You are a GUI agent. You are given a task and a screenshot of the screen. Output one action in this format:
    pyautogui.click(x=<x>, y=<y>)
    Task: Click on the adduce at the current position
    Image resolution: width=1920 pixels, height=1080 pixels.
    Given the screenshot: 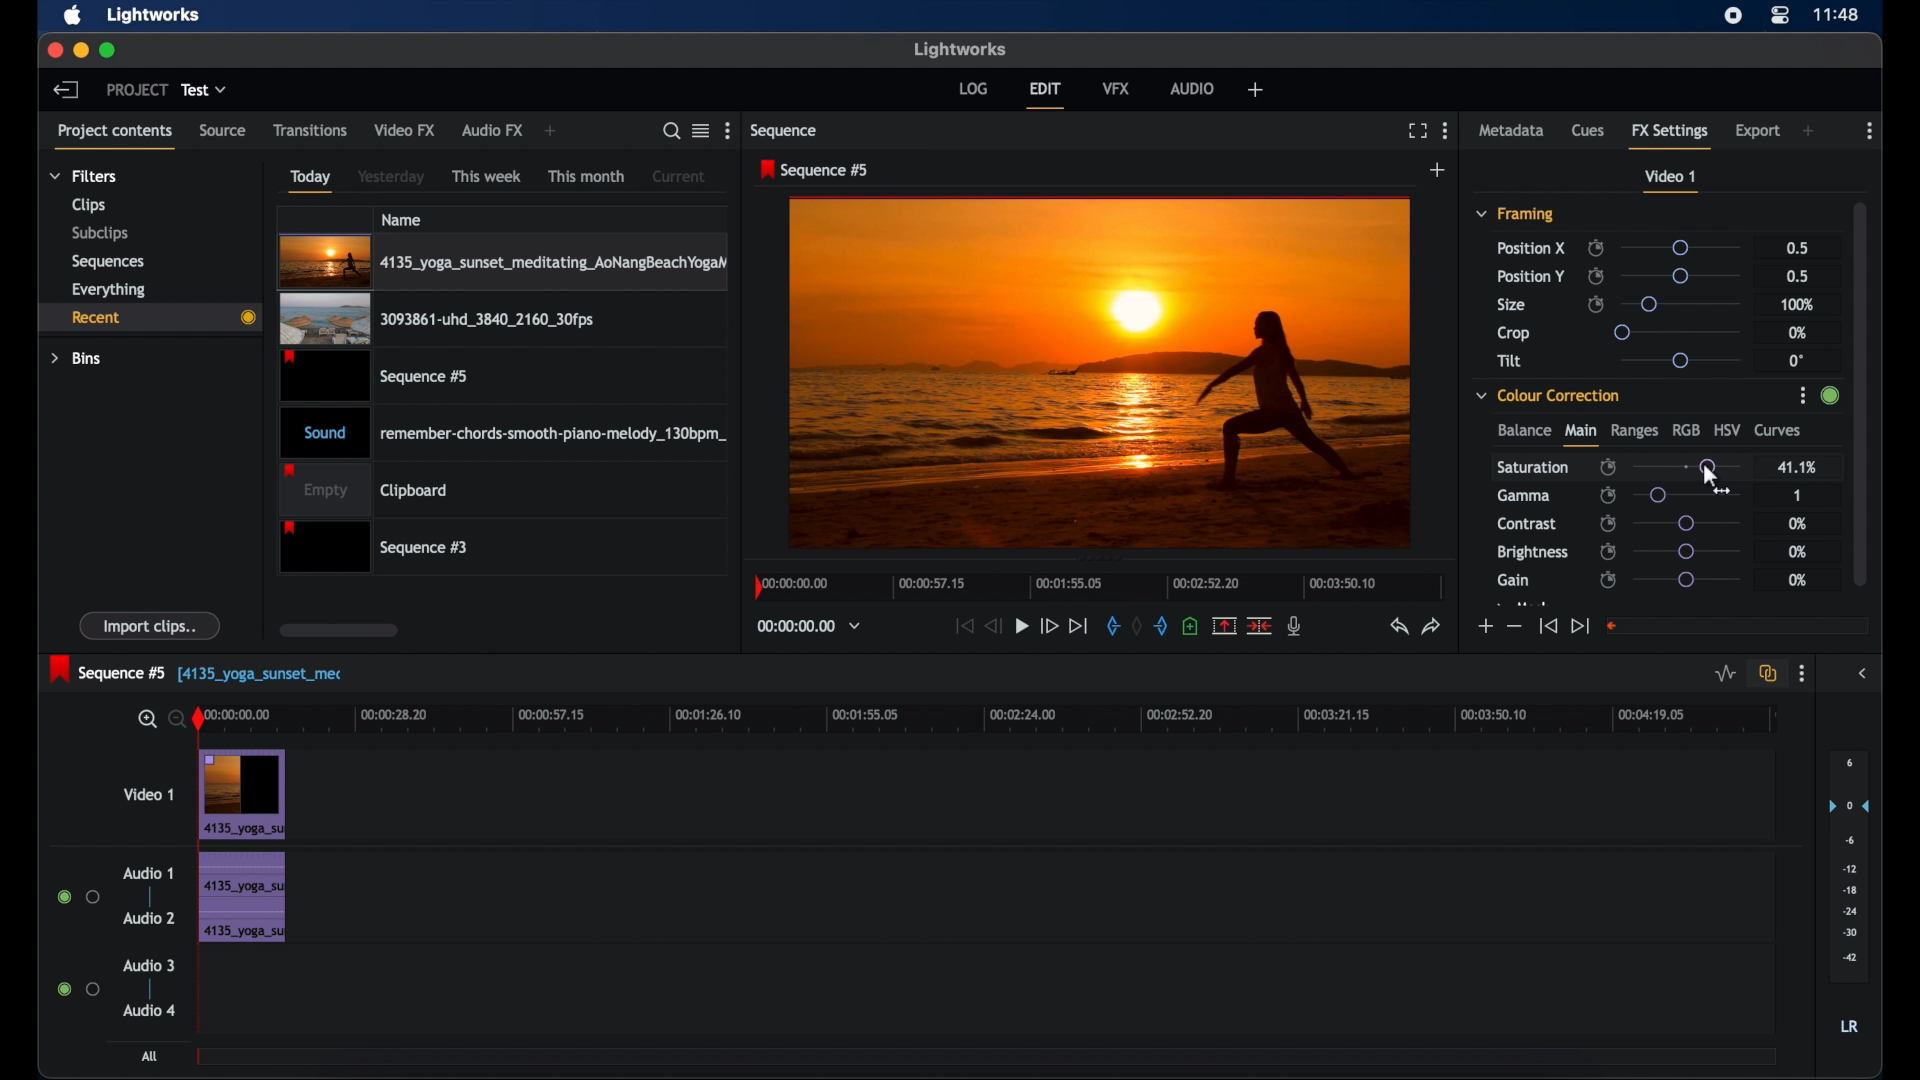 What is the action you would take?
    pyautogui.click(x=1190, y=625)
    